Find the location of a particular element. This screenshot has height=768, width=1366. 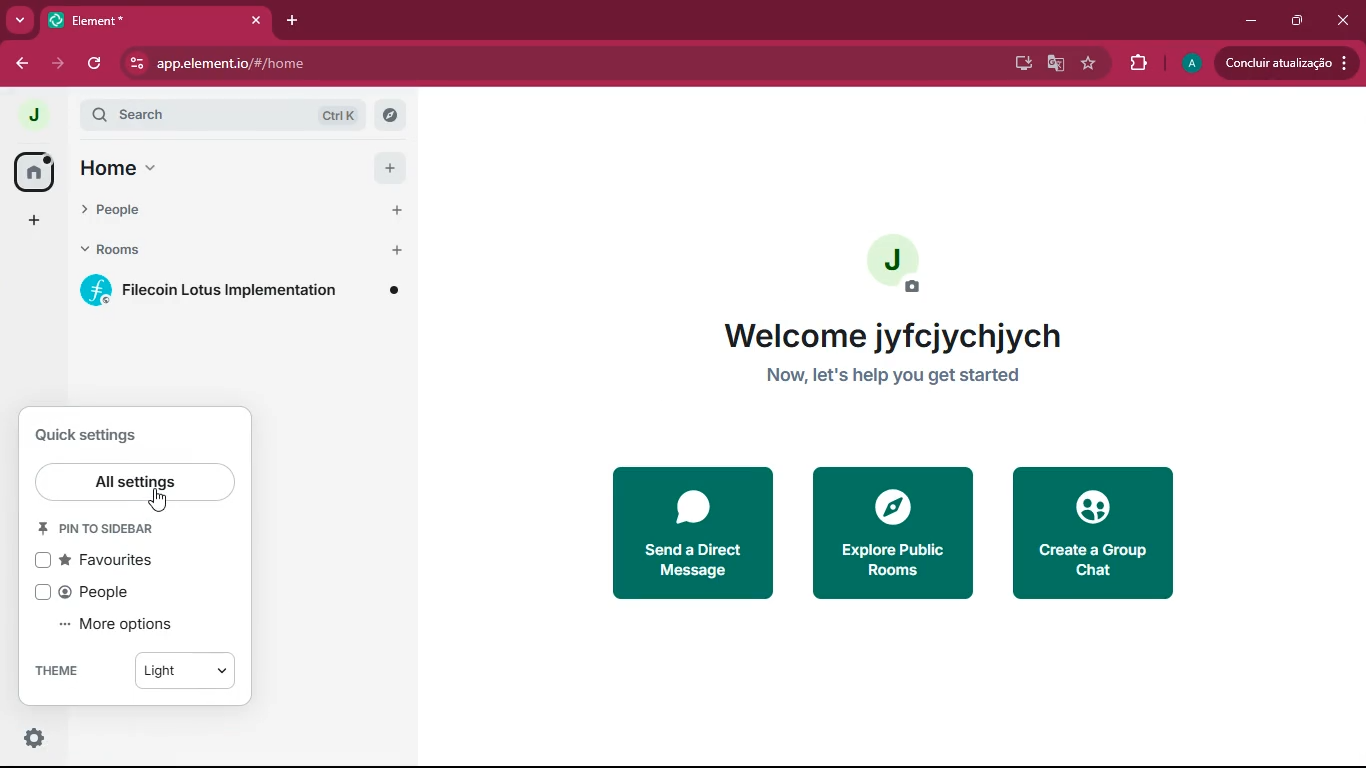

search is located at coordinates (233, 115).